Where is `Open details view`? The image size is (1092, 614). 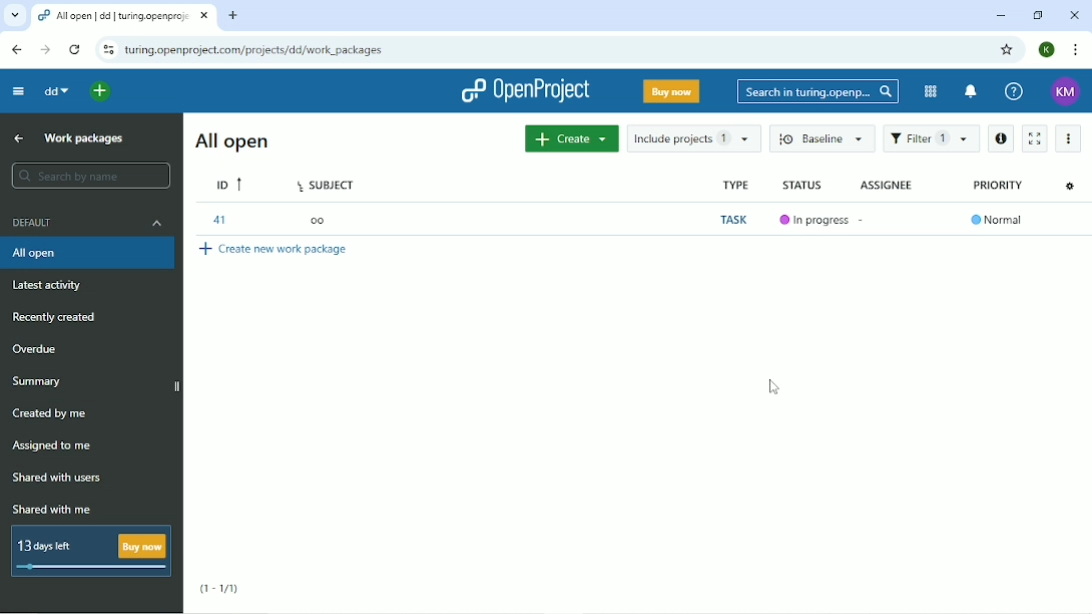
Open details view is located at coordinates (1002, 138).